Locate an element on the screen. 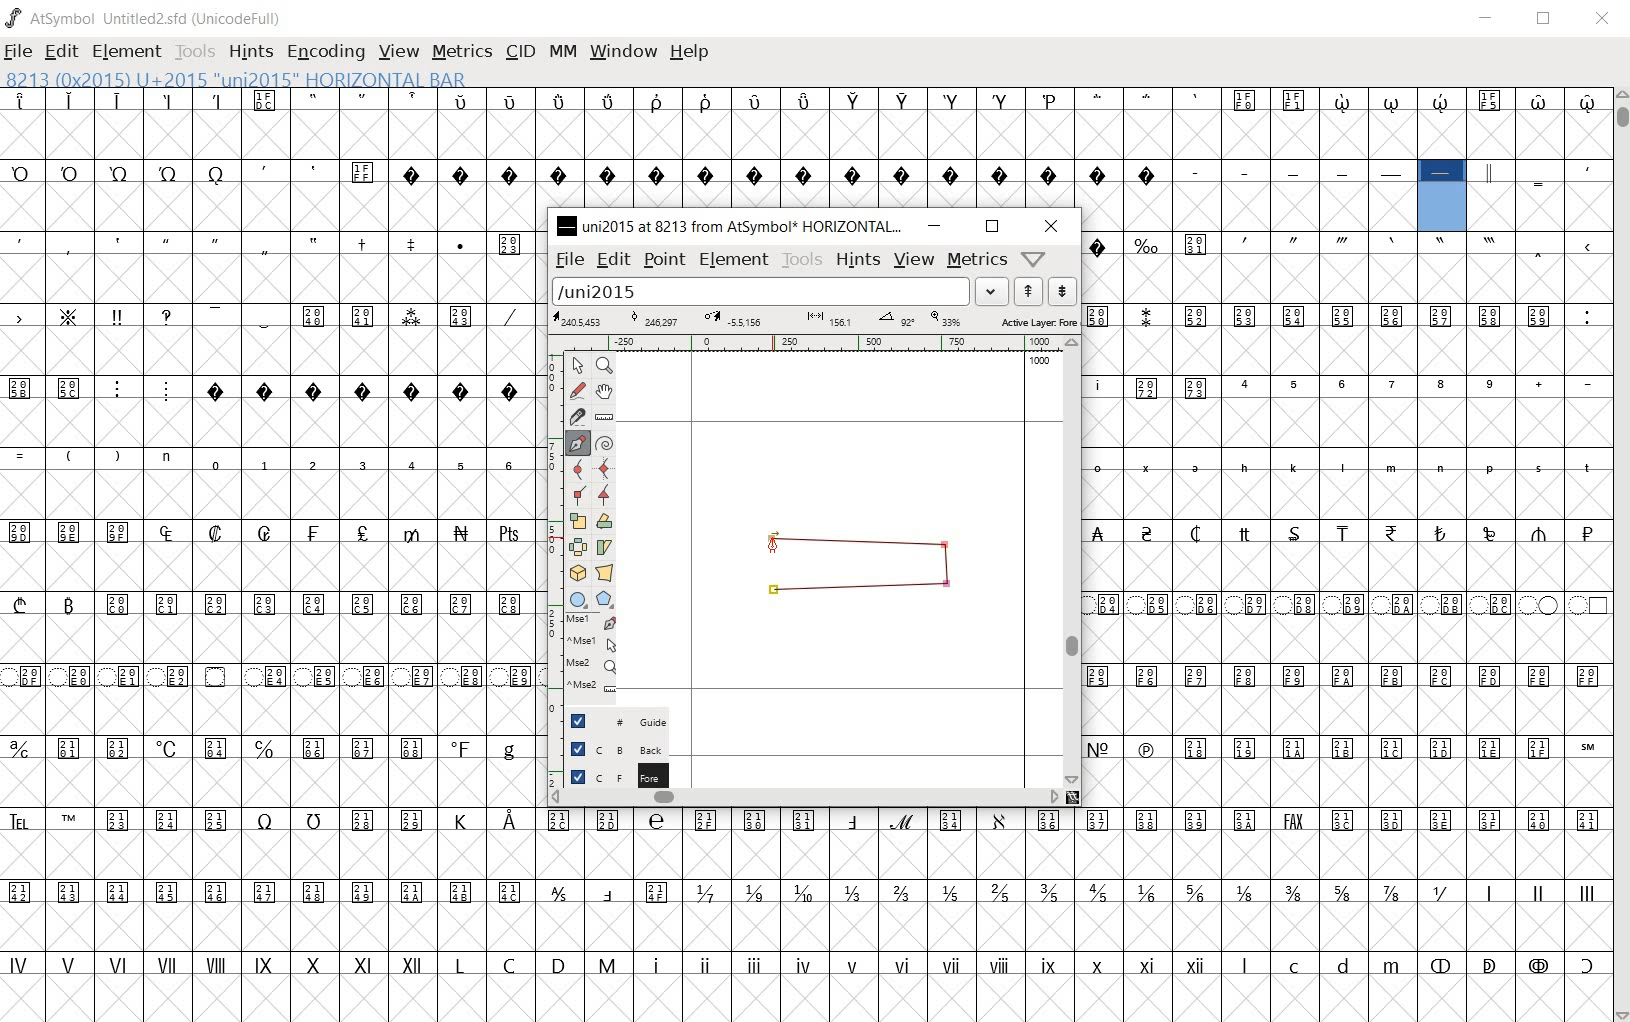 Image resolution: width=1630 pixels, height=1022 pixels. file is located at coordinates (569, 261).